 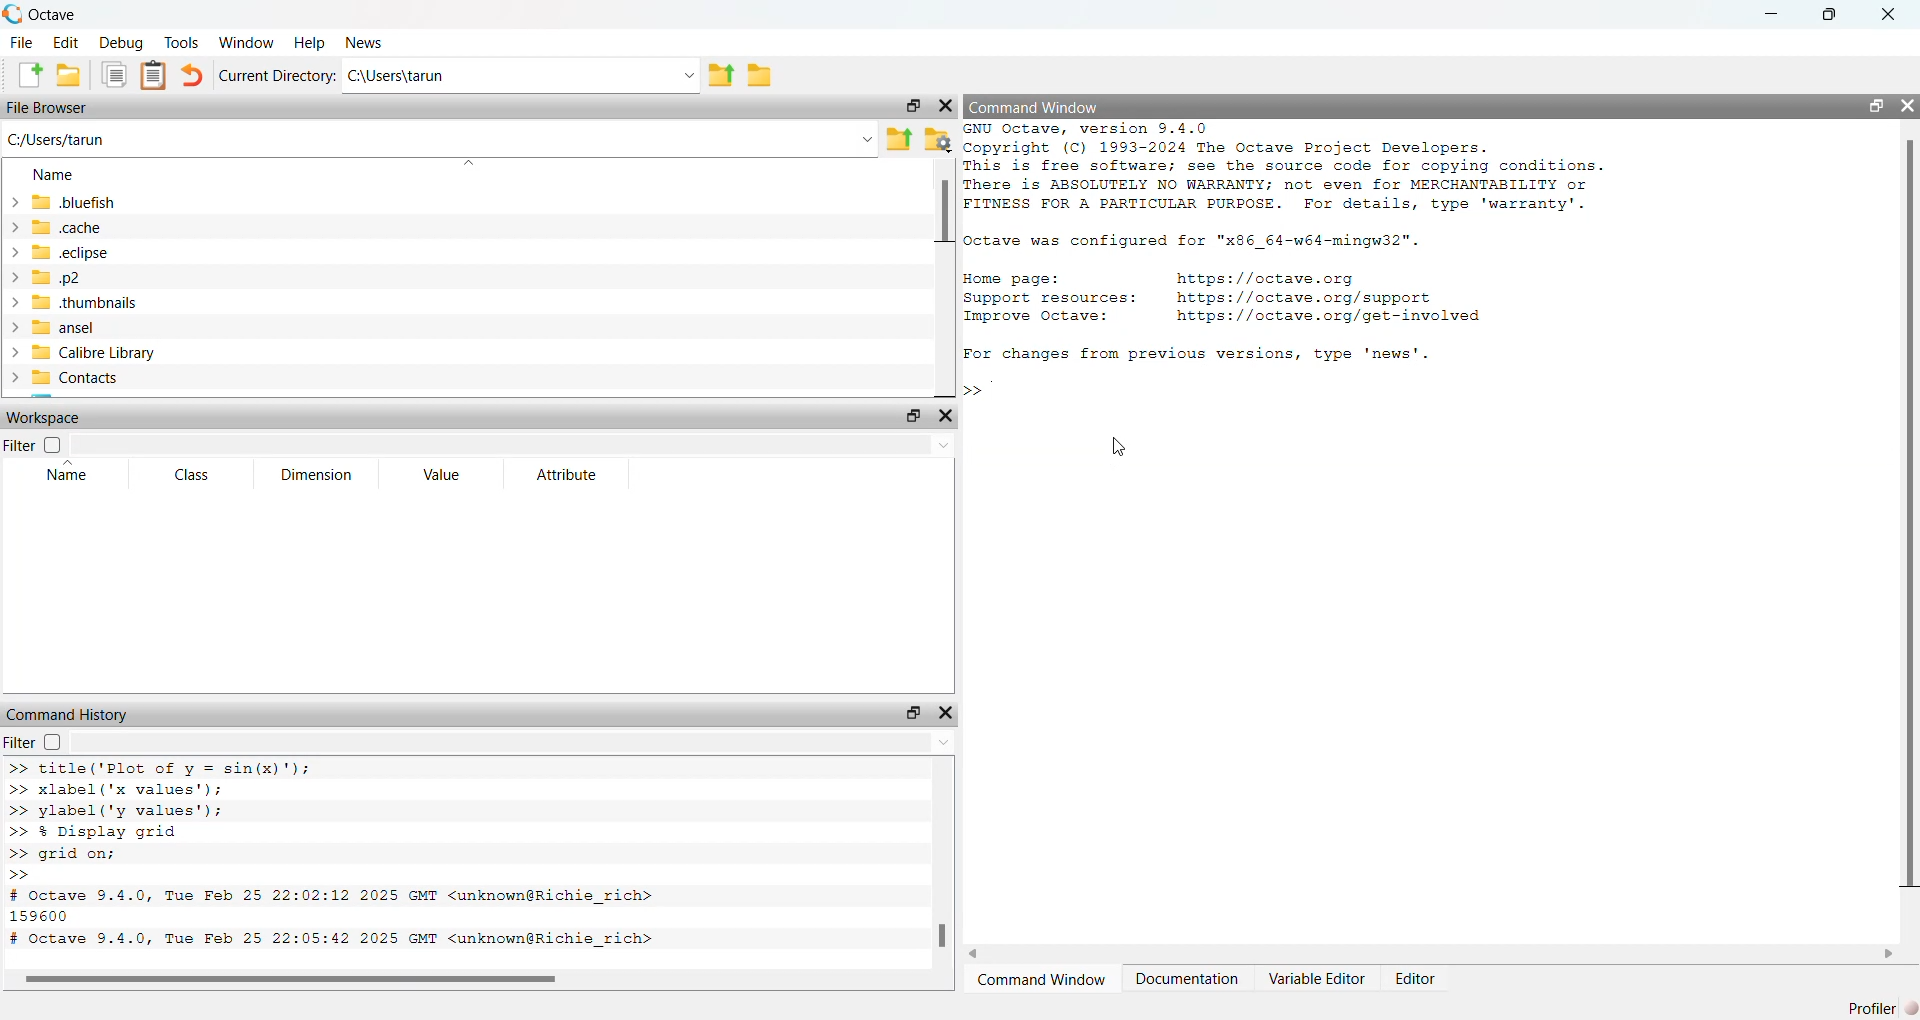 What do you see at coordinates (23, 876) in the screenshot?
I see `>>` at bounding box center [23, 876].